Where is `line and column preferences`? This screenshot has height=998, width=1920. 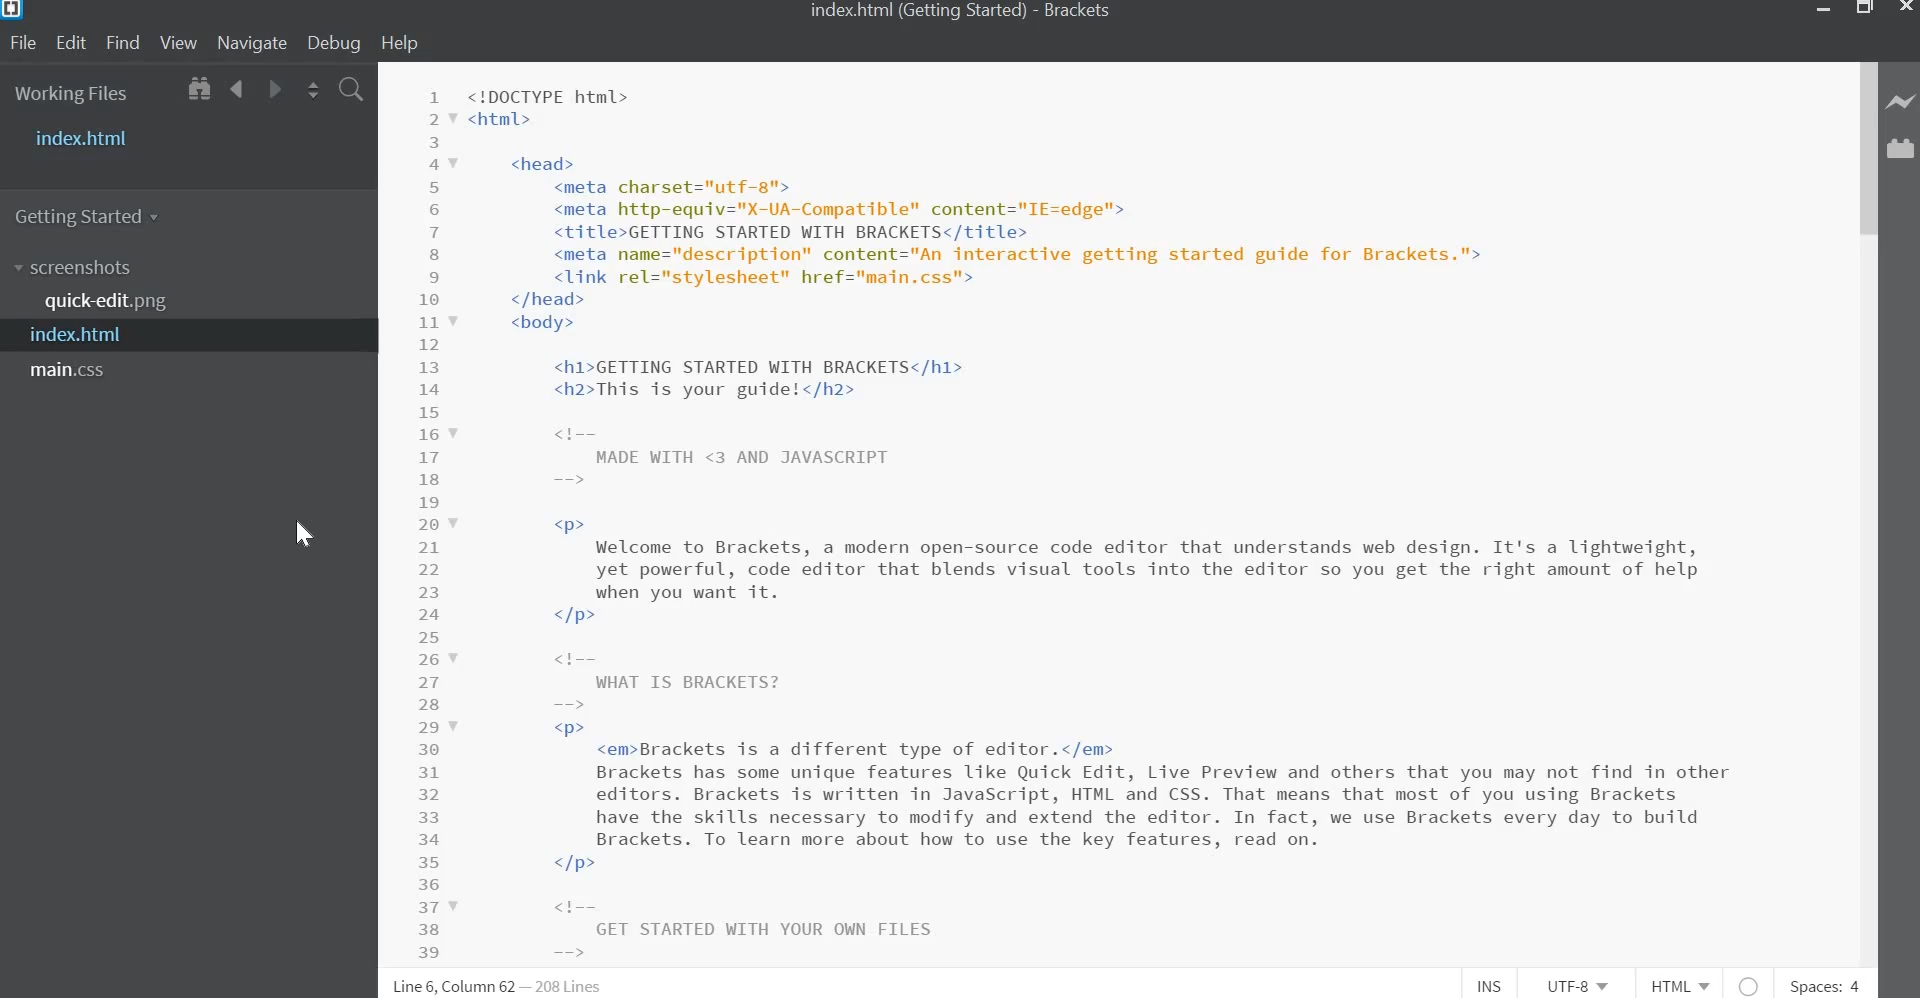 line and column preferences is located at coordinates (454, 986).